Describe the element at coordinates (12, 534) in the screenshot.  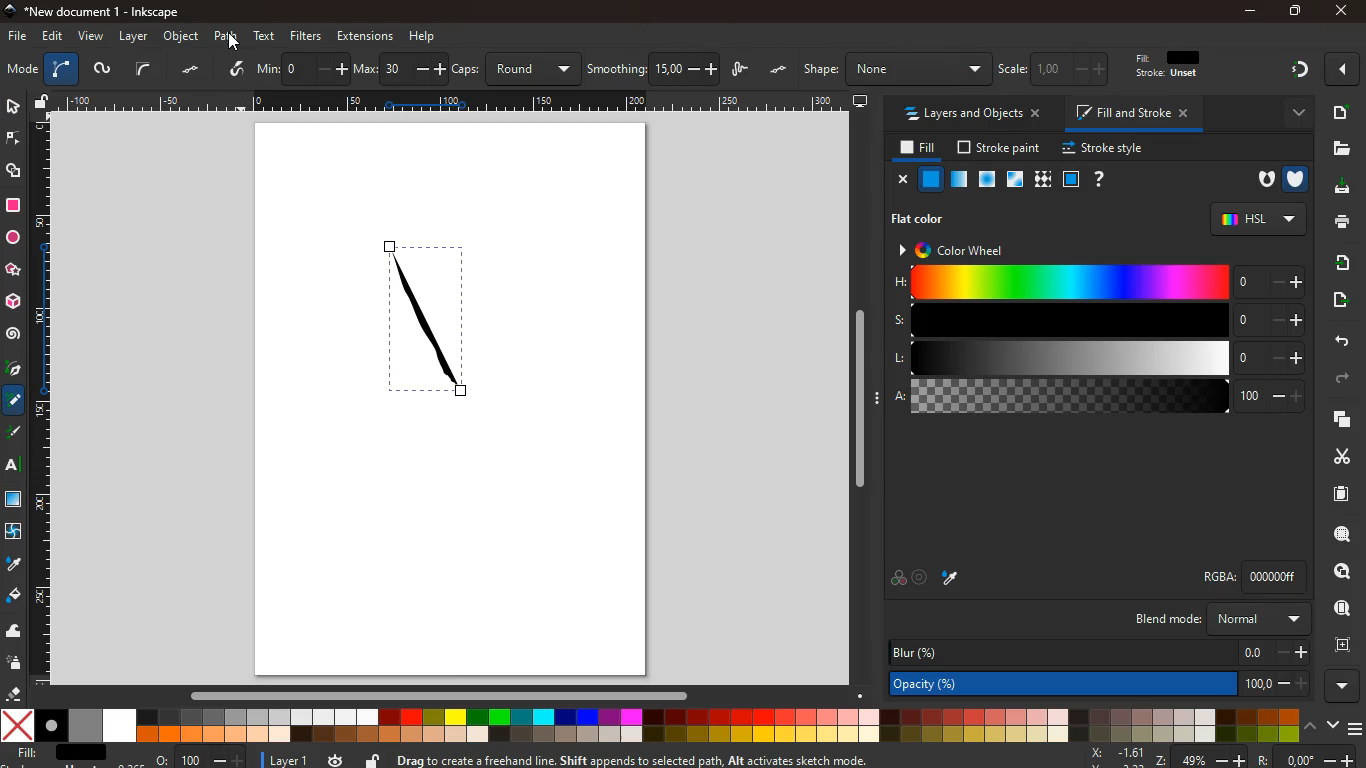
I see `twist` at that location.